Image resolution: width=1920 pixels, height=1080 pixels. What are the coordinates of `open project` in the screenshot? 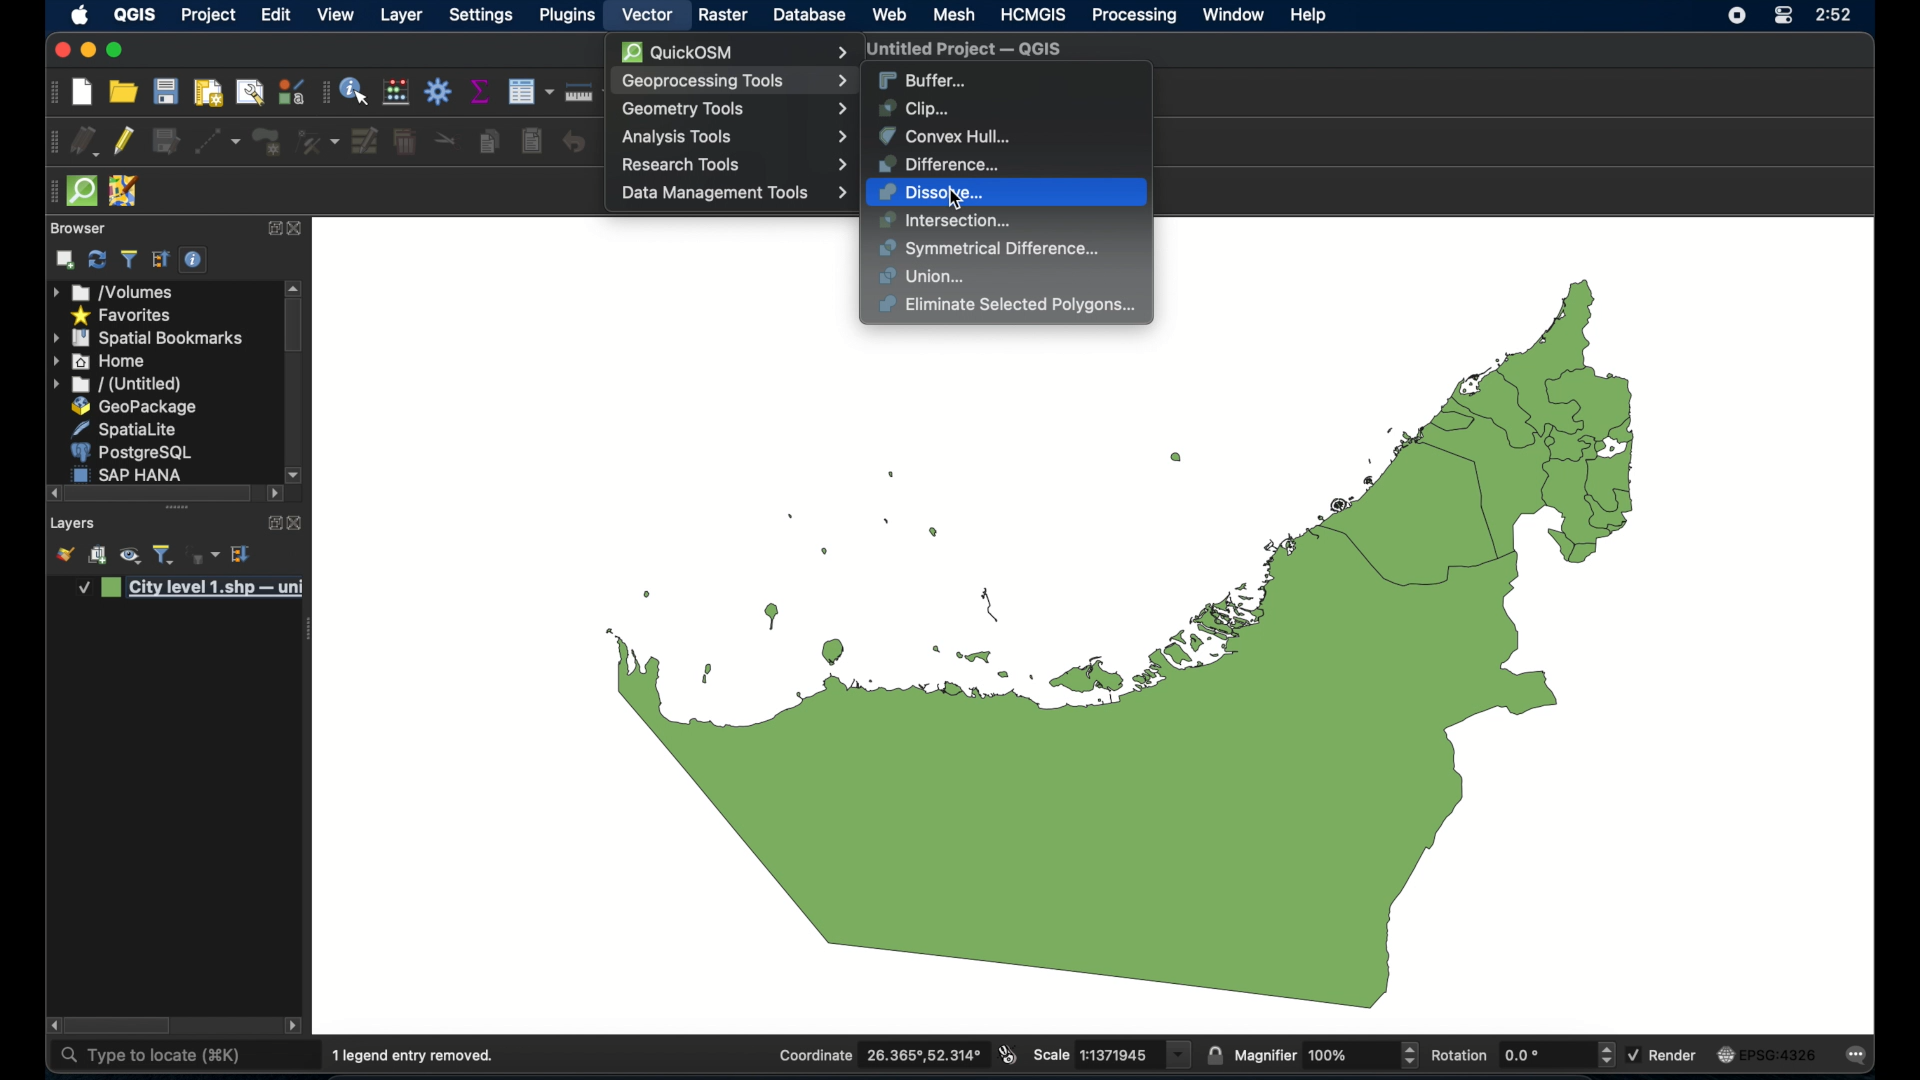 It's located at (123, 91).